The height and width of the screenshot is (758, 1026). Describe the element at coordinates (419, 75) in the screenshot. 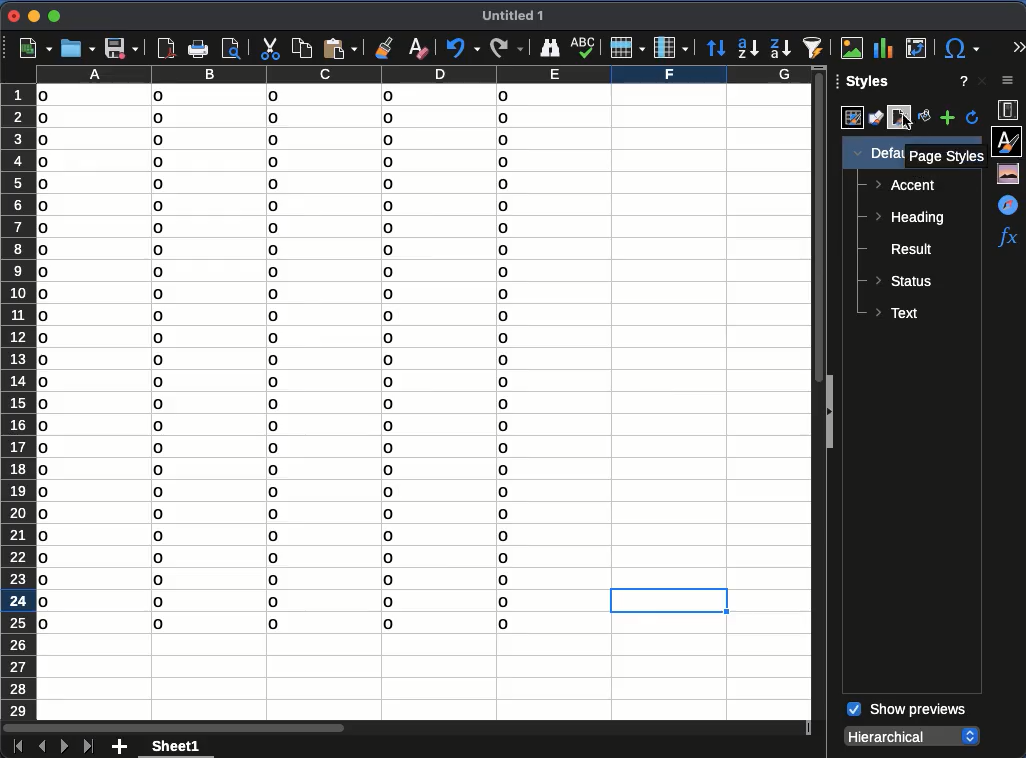

I see `columns` at that location.